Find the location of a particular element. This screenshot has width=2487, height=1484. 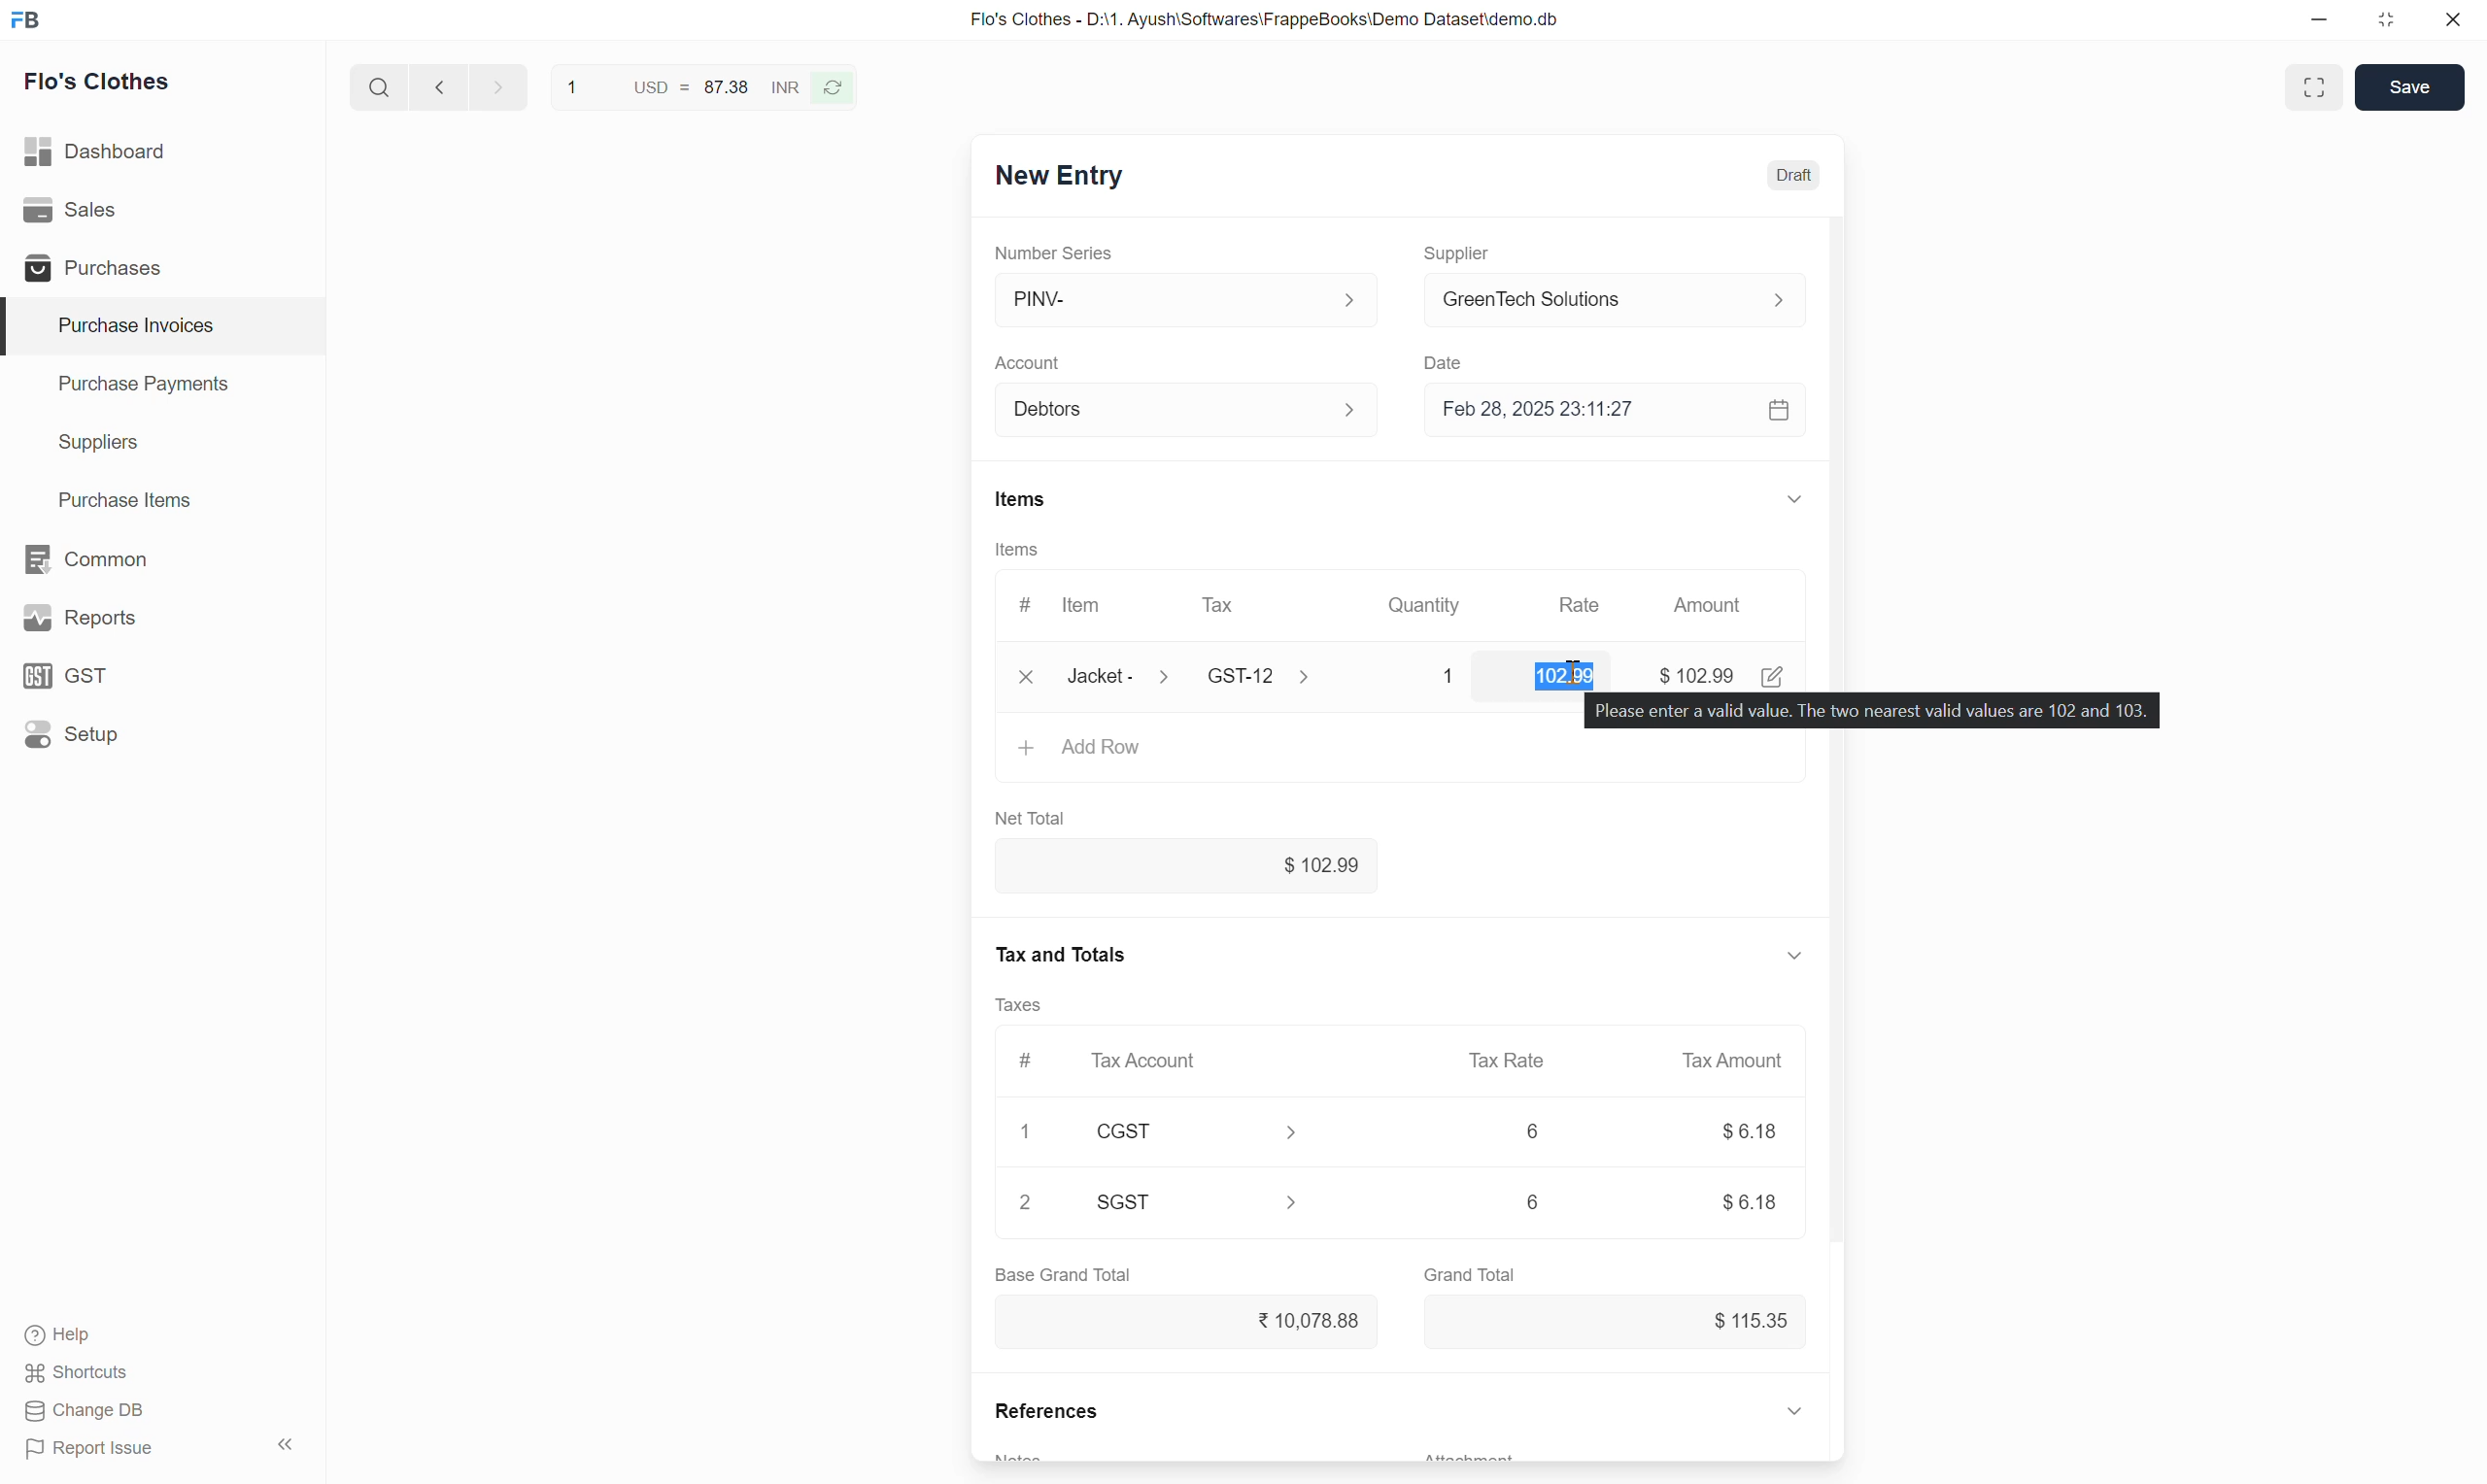

Tax Amount is located at coordinates (1735, 1061).